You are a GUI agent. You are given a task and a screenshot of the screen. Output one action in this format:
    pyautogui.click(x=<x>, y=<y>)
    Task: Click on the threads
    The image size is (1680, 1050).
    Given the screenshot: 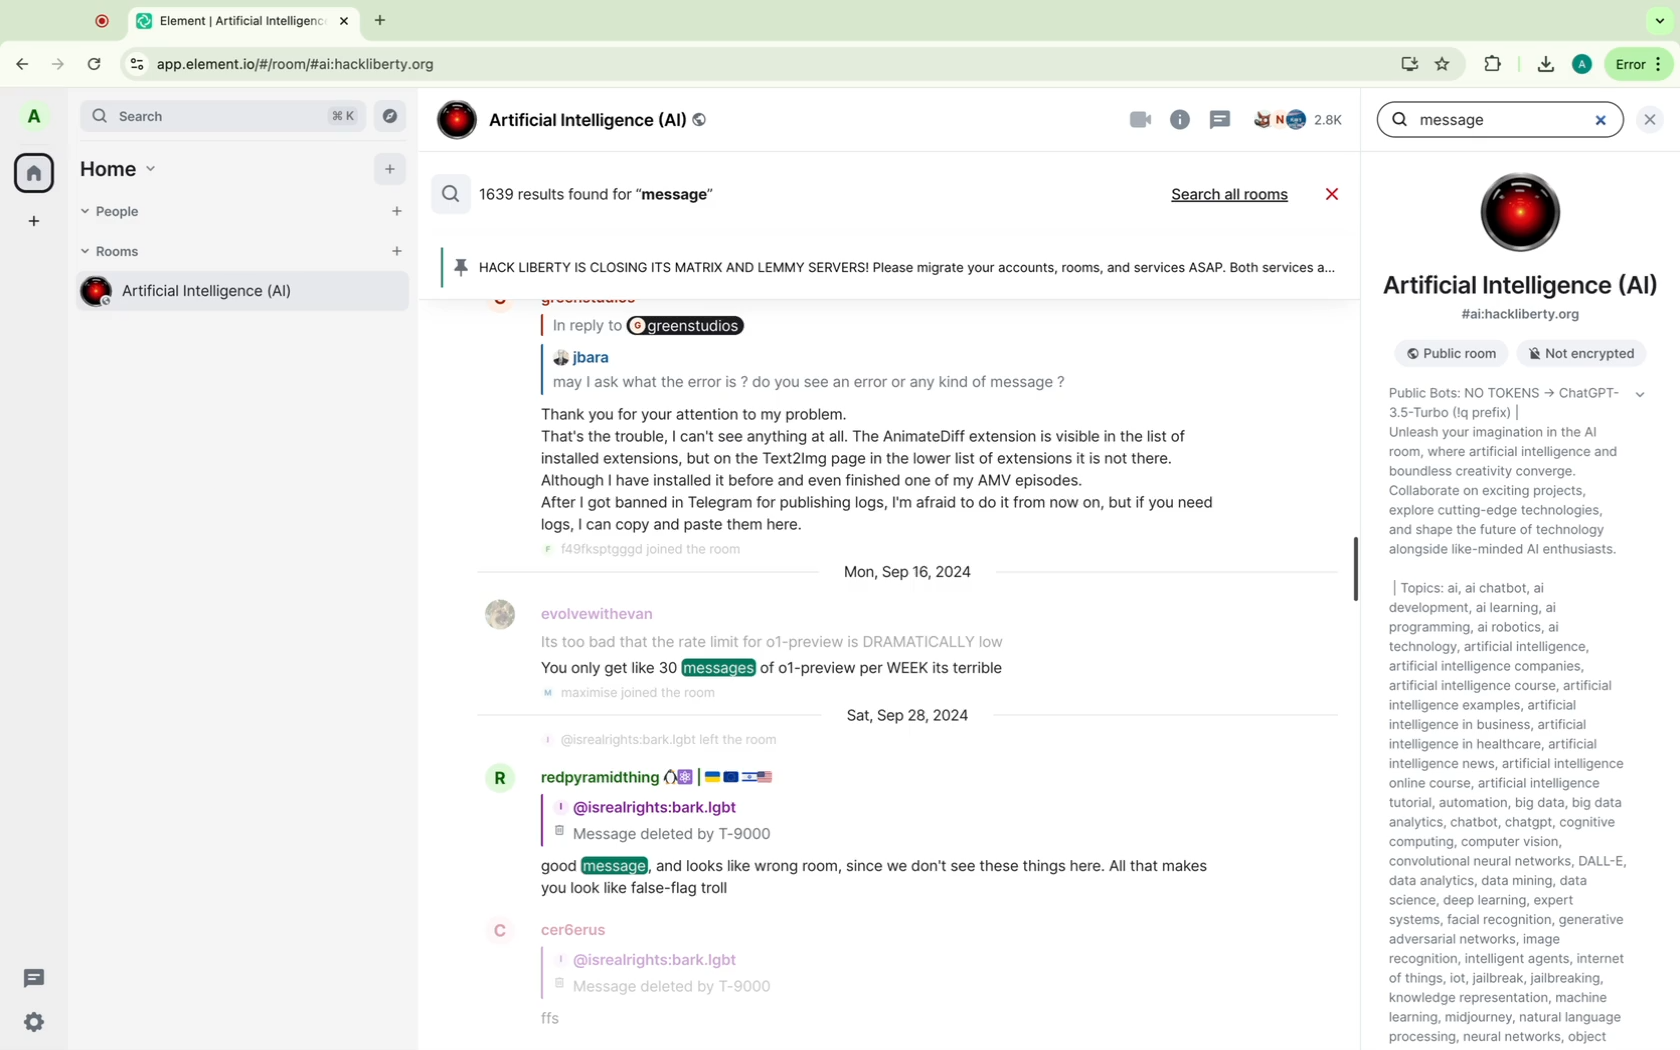 What is the action you would take?
    pyautogui.click(x=1220, y=119)
    